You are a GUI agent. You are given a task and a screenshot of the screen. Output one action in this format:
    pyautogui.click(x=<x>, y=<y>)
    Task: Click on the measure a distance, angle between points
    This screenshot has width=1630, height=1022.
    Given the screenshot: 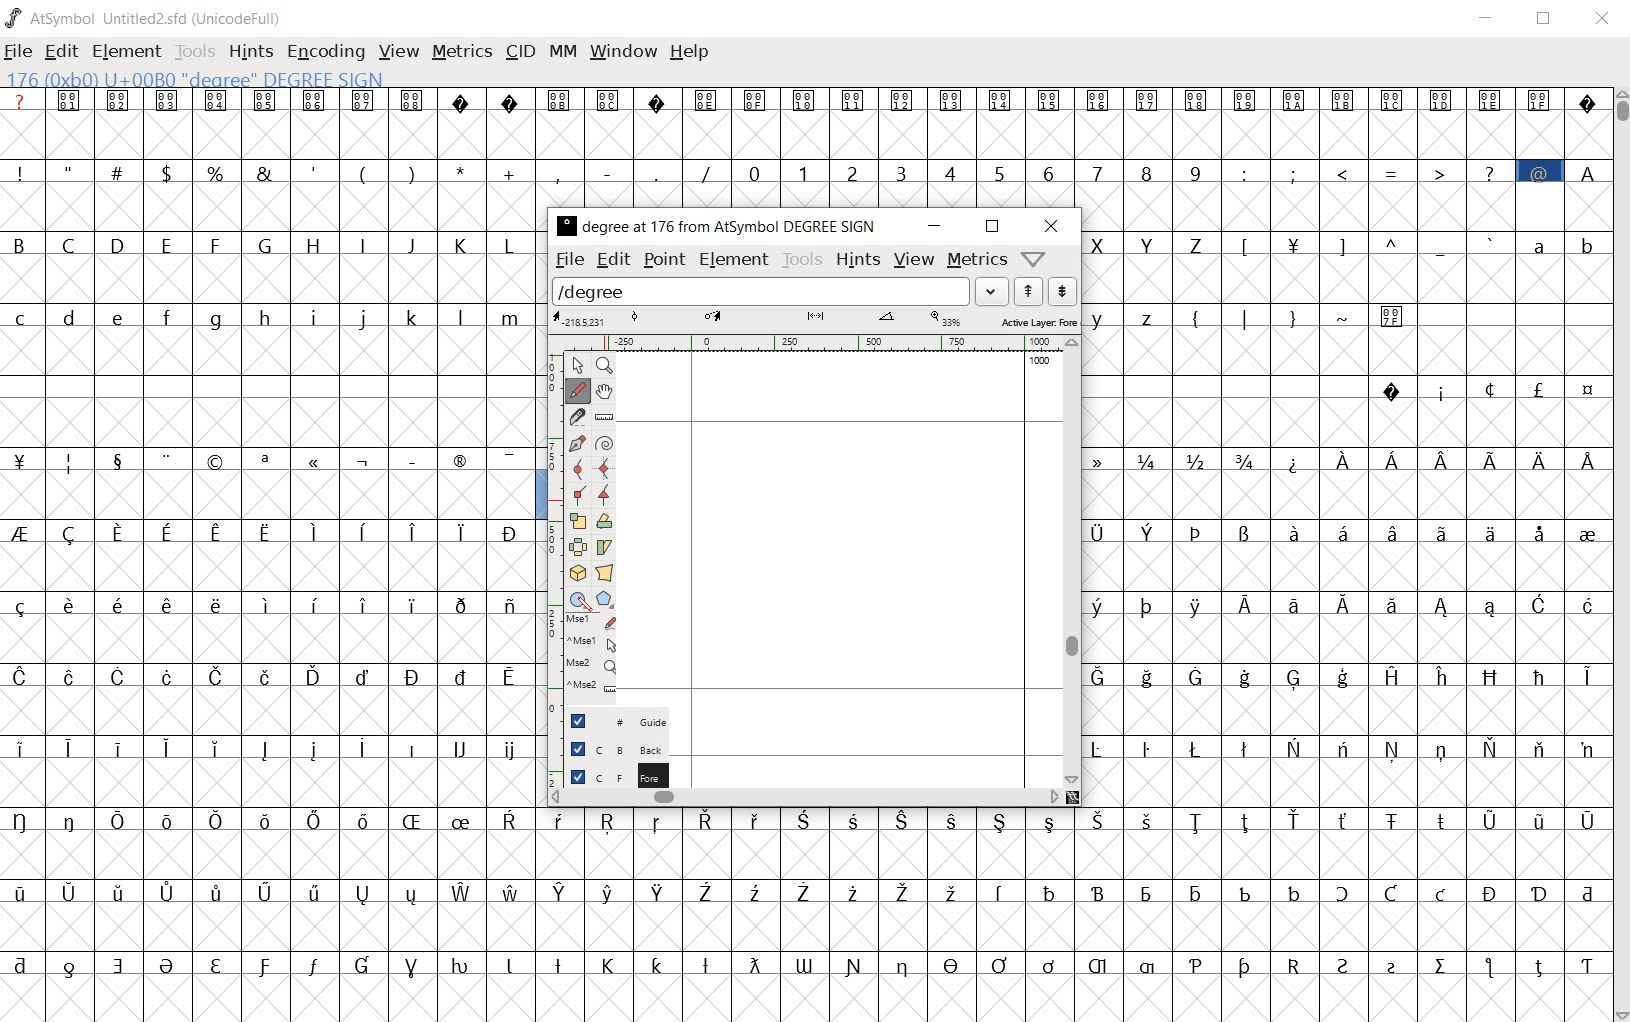 What is the action you would take?
    pyautogui.click(x=605, y=418)
    